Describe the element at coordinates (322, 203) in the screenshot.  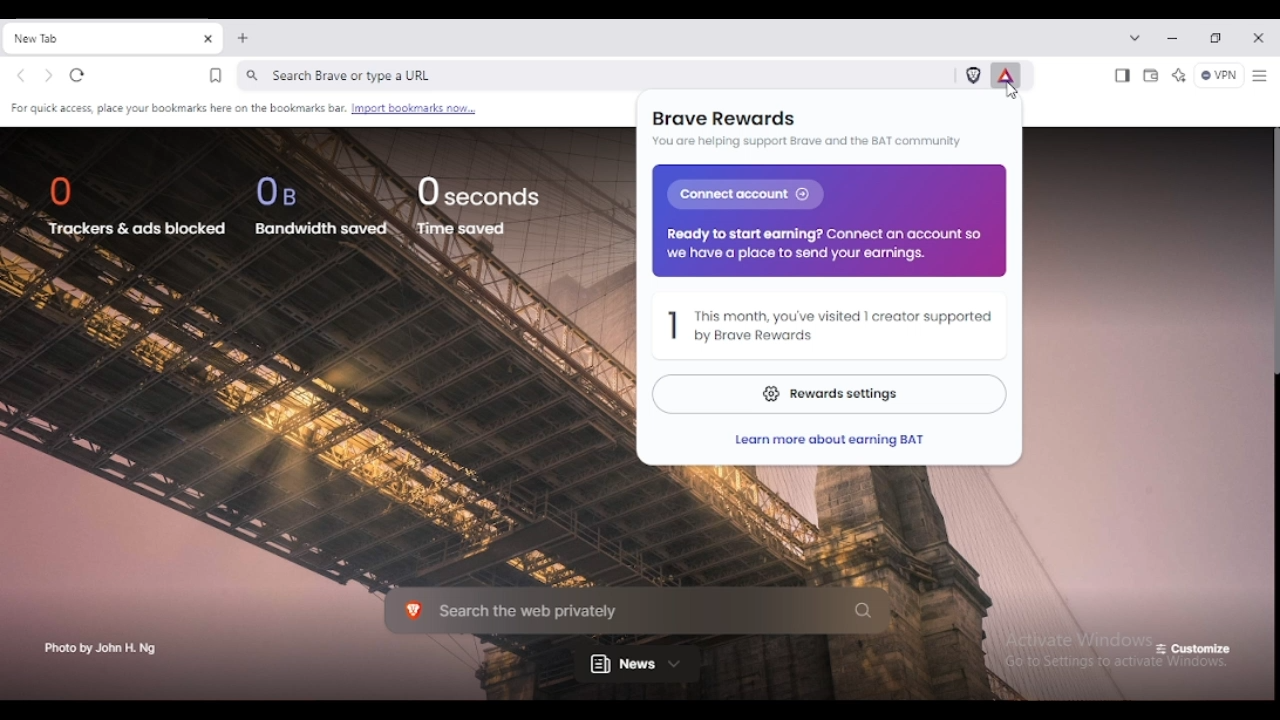
I see `0 B bandwidth saved` at that location.